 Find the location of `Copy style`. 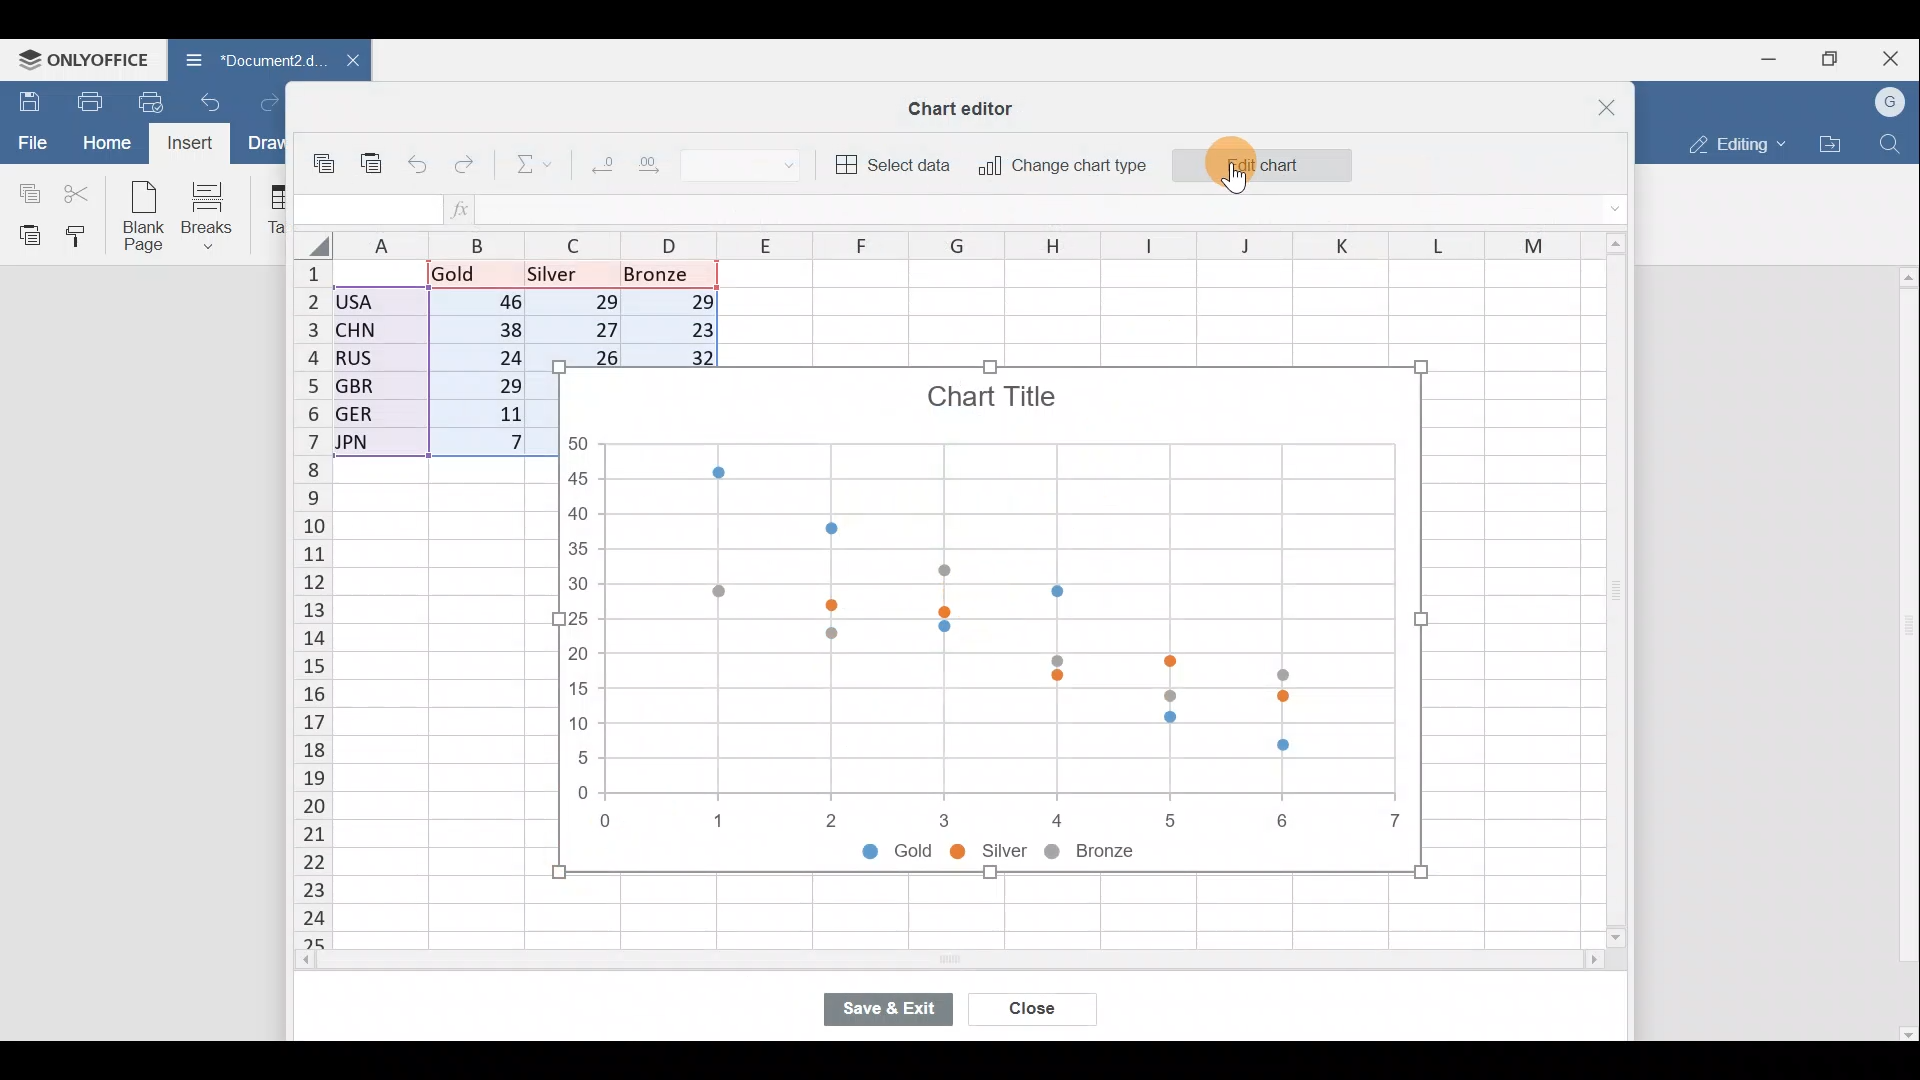

Copy style is located at coordinates (82, 238).